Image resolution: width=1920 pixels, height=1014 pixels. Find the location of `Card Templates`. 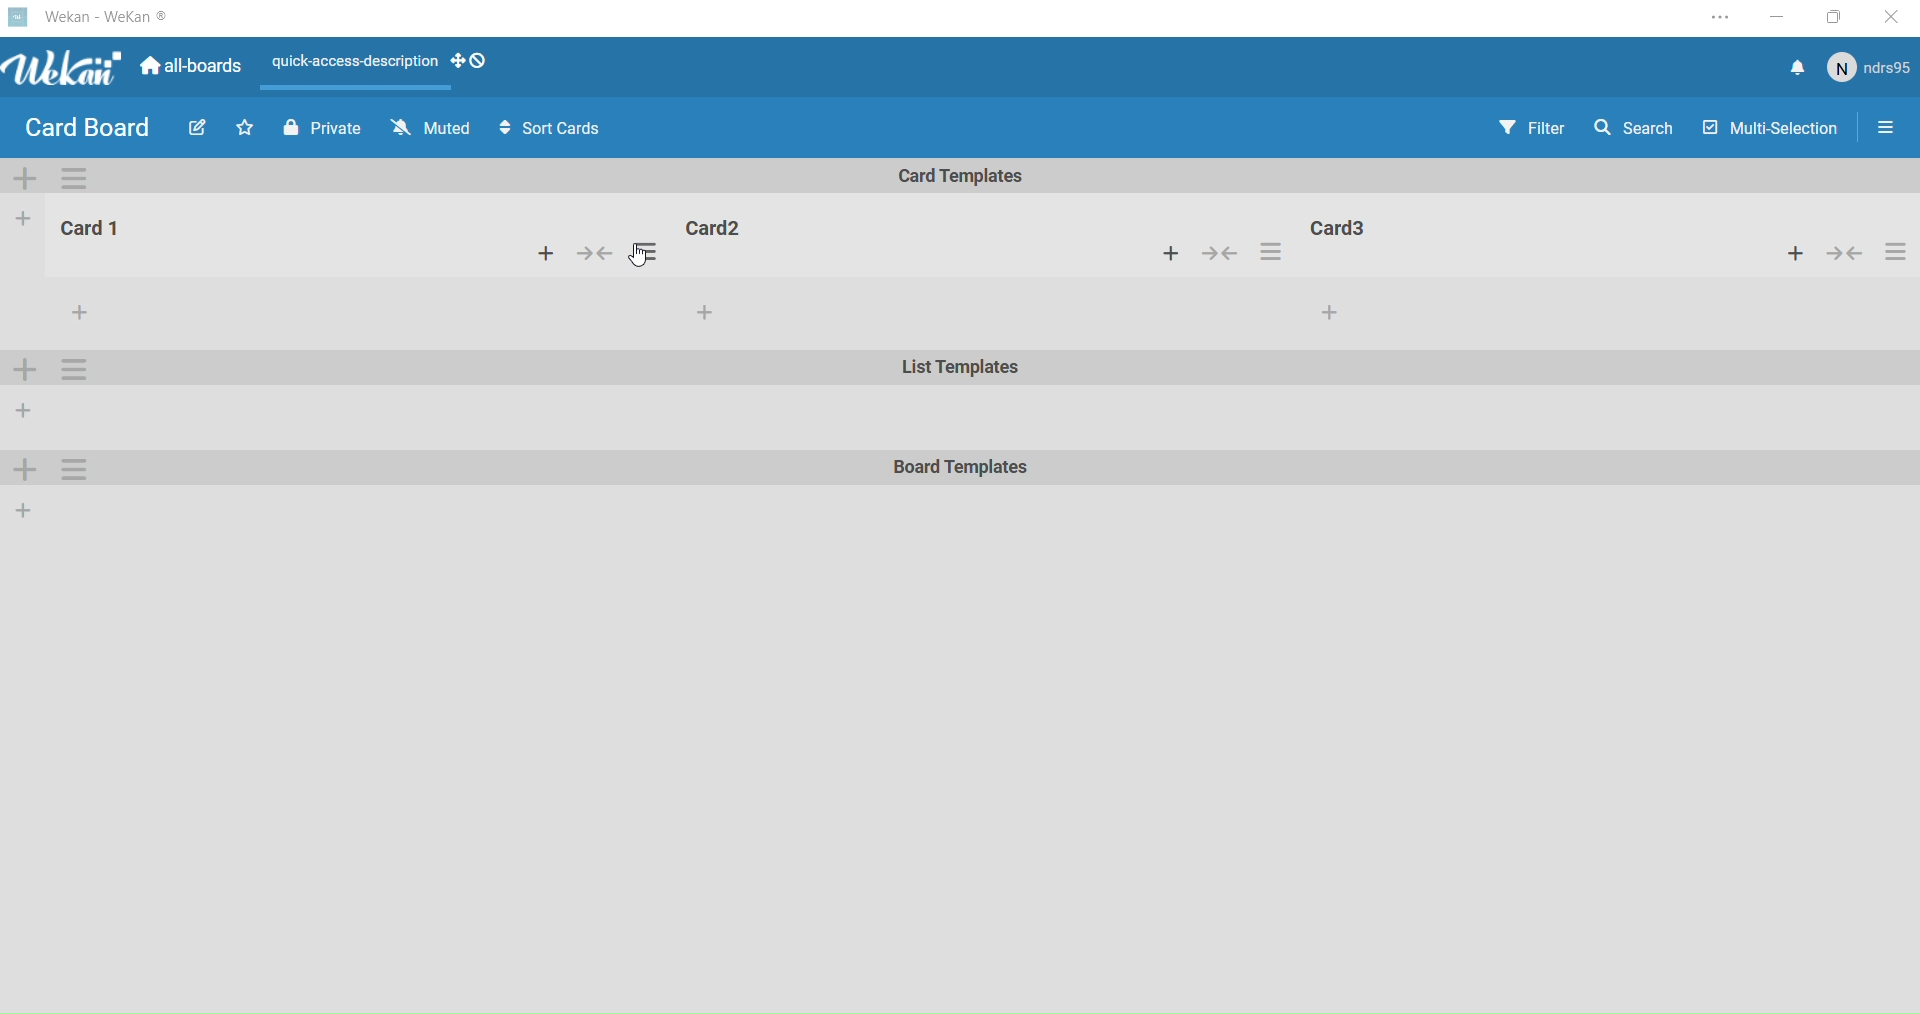

Card Templates is located at coordinates (964, 177).